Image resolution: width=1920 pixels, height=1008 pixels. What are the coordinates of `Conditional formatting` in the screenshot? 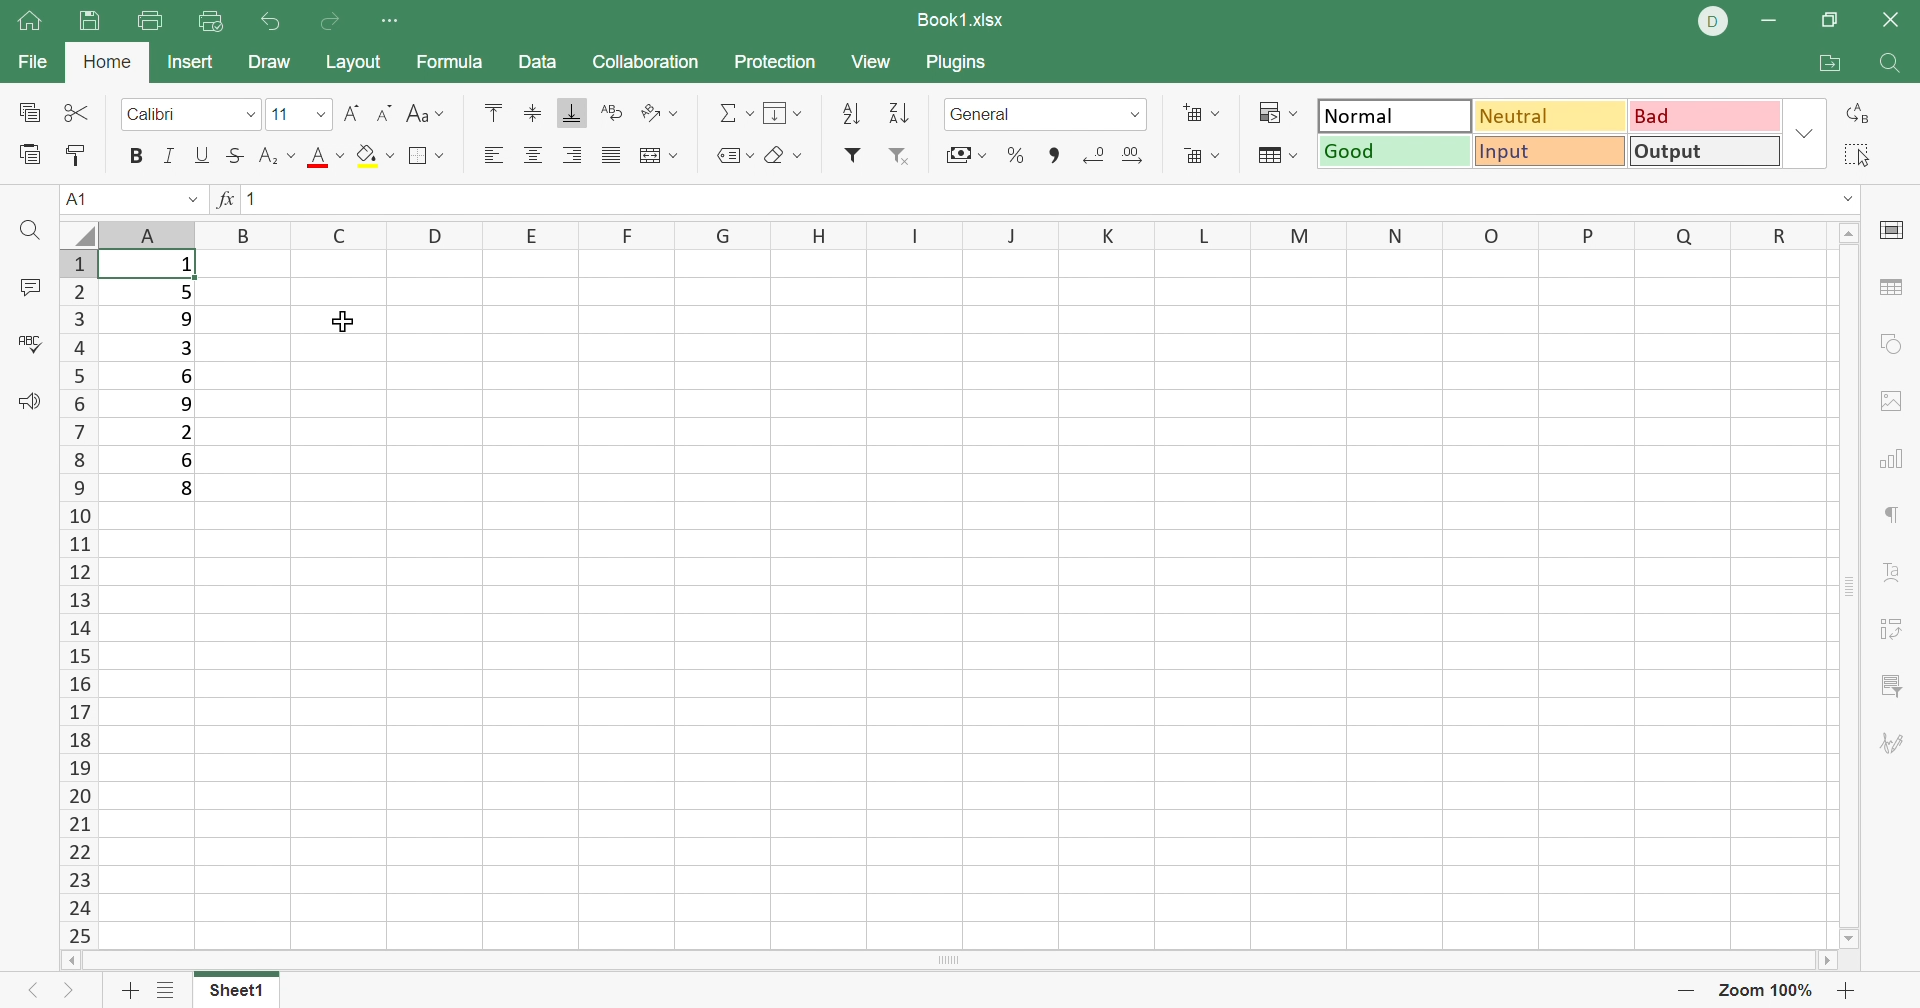 It's located at (1277, 112).